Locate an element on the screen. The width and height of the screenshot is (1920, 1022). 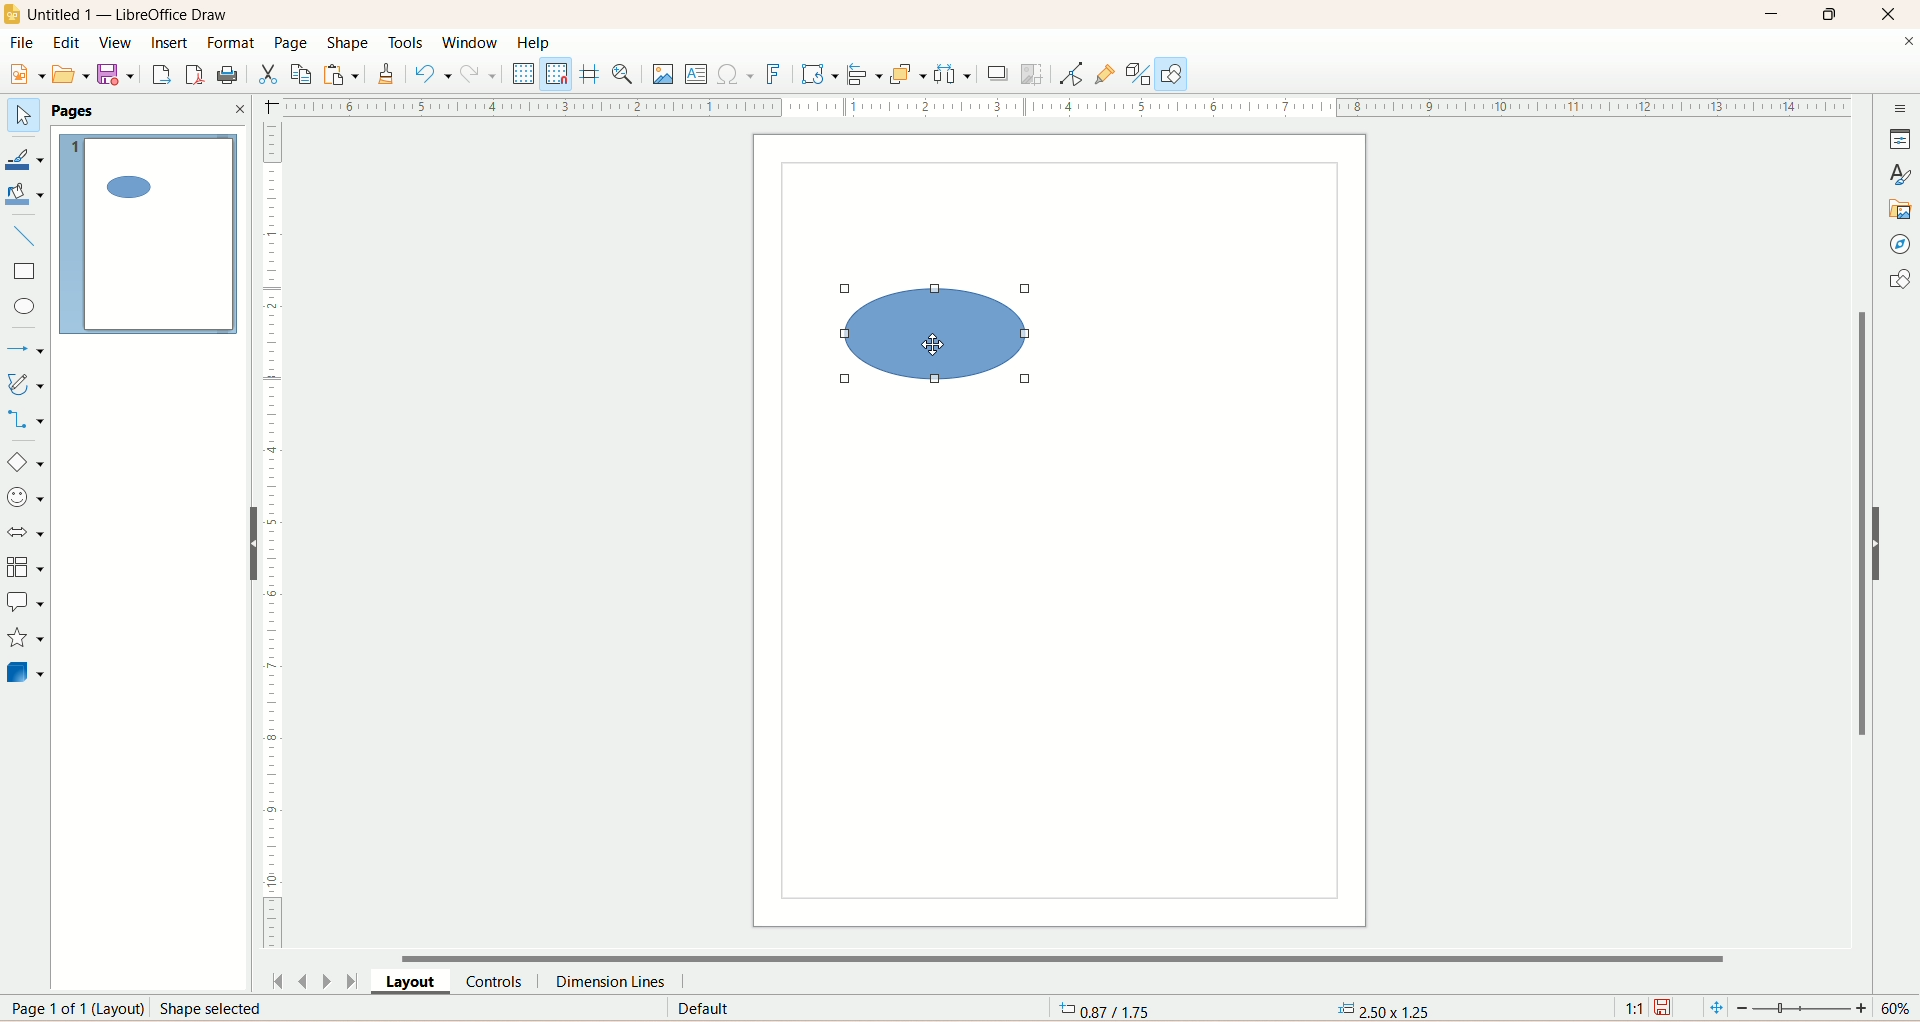
hide is located at coordinates (245, 542).